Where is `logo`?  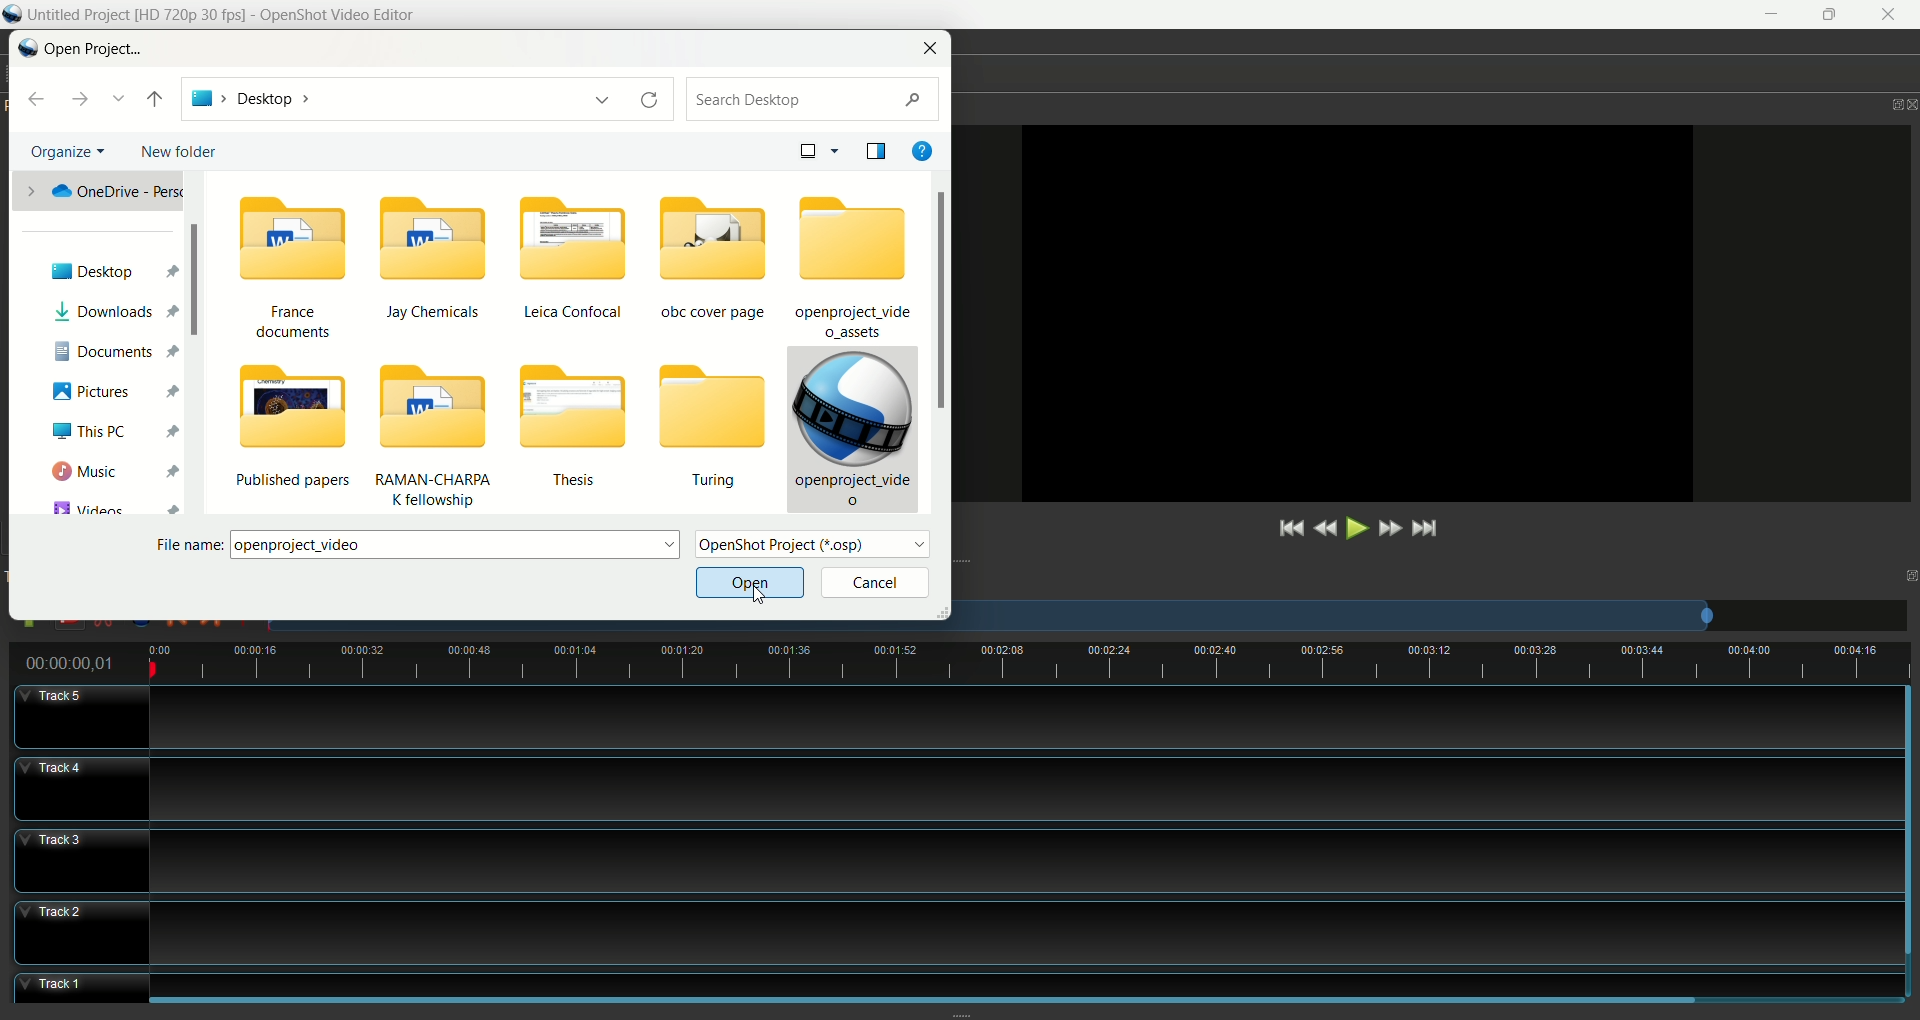 logo is located at coordinates (28, 46).